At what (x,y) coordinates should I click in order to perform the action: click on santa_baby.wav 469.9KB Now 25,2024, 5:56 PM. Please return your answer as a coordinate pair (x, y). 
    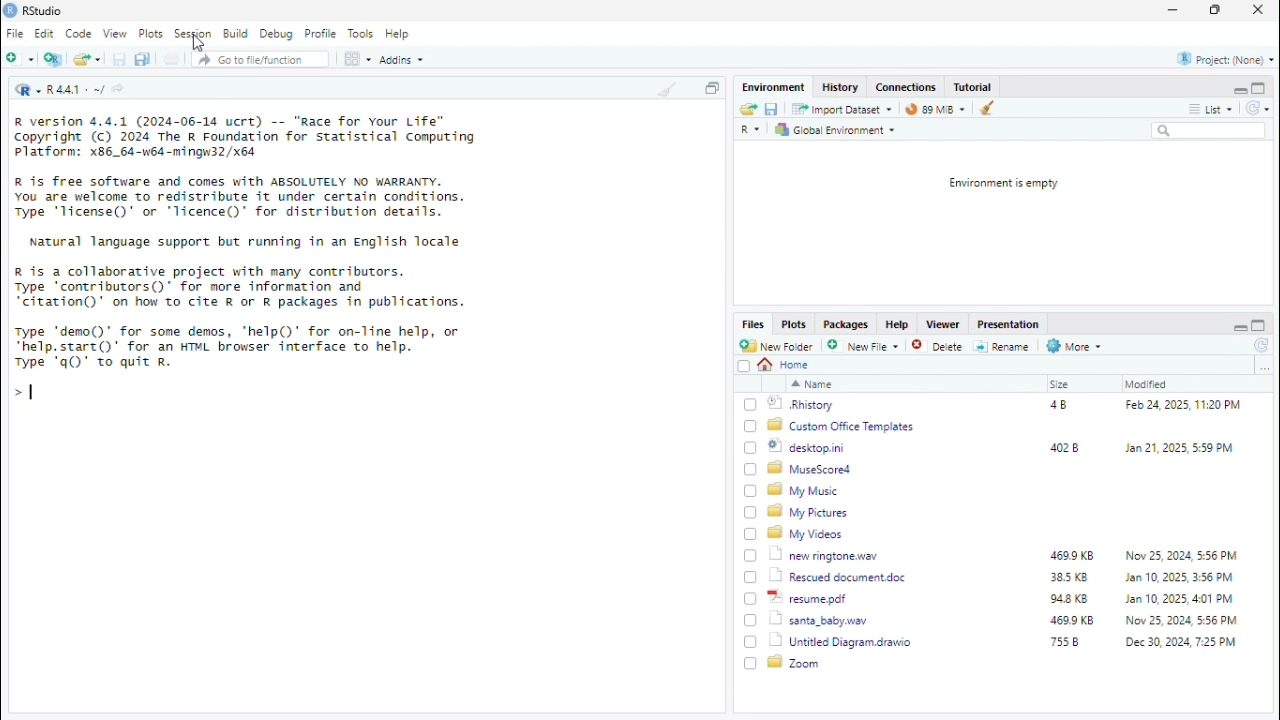
    Looking at the image, I should click on (1008, 619).